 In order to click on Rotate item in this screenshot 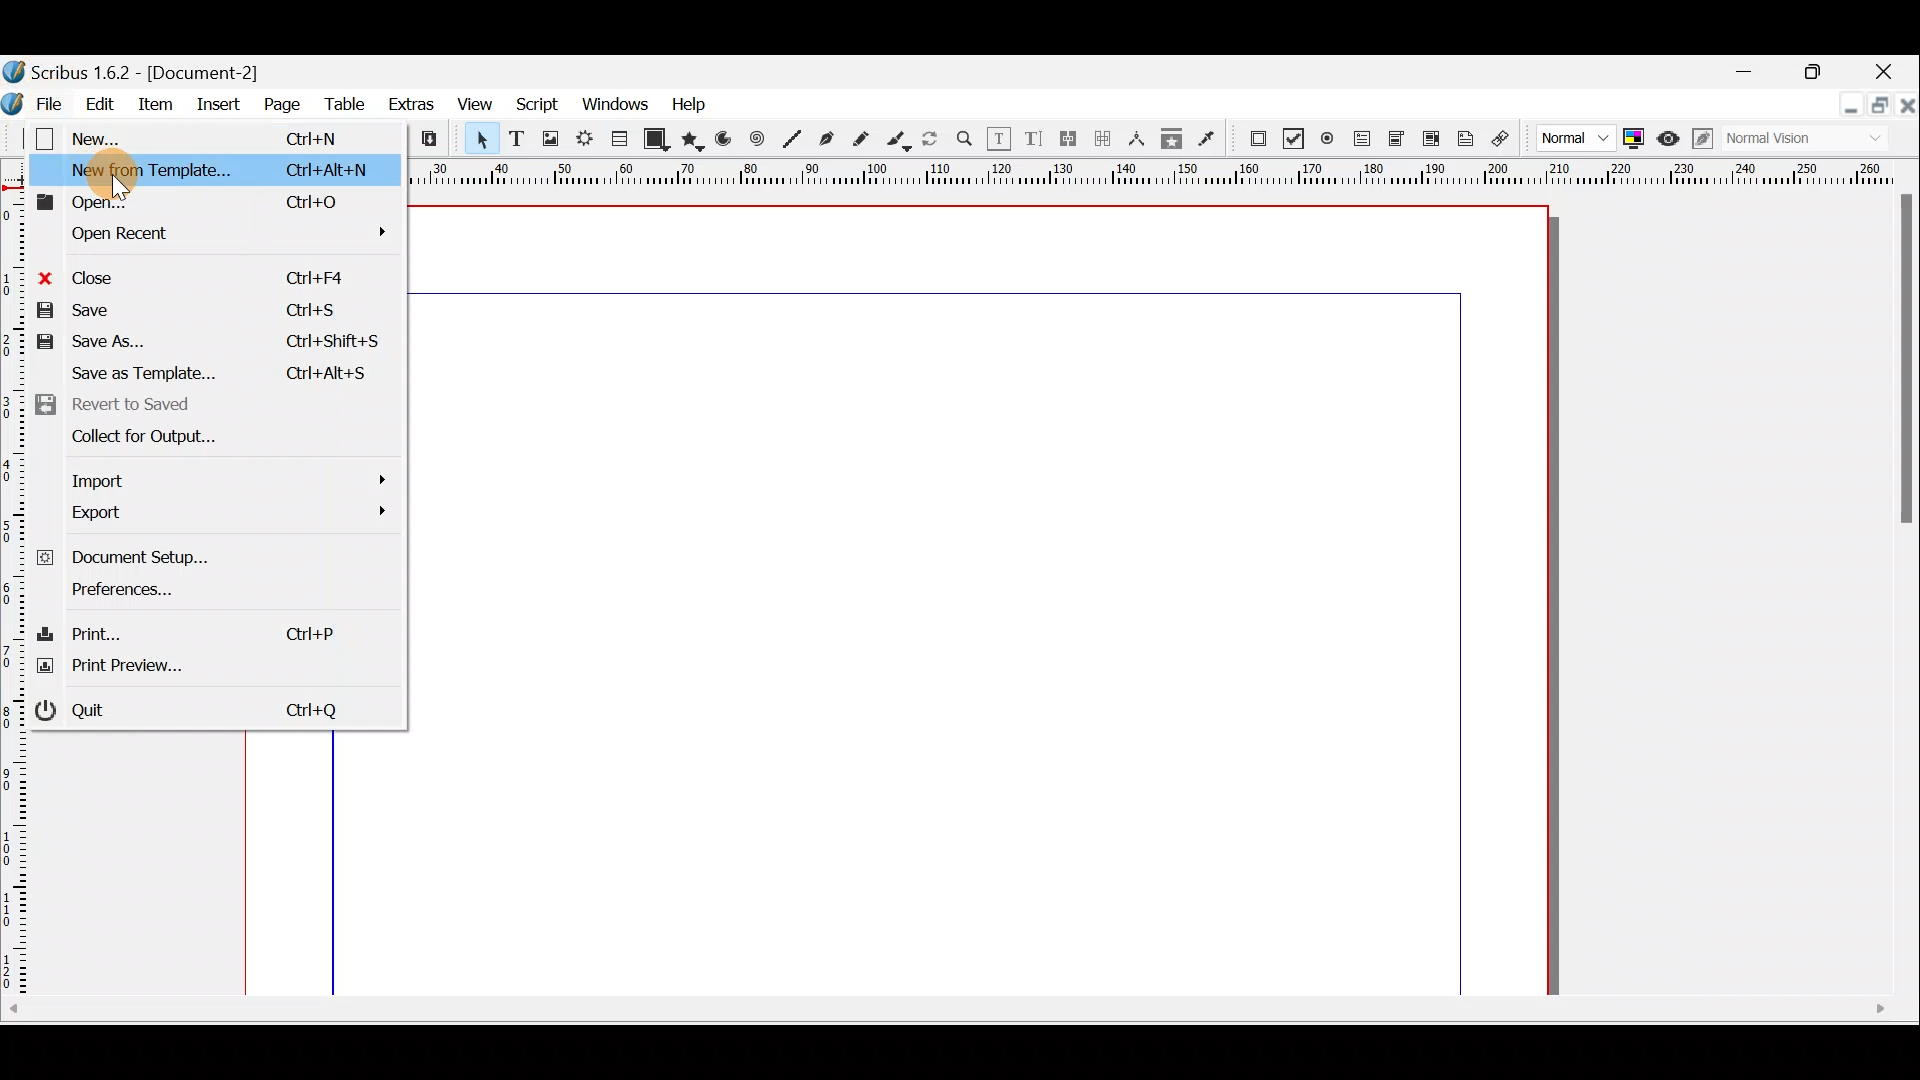, I will do `click(931, 140)`.